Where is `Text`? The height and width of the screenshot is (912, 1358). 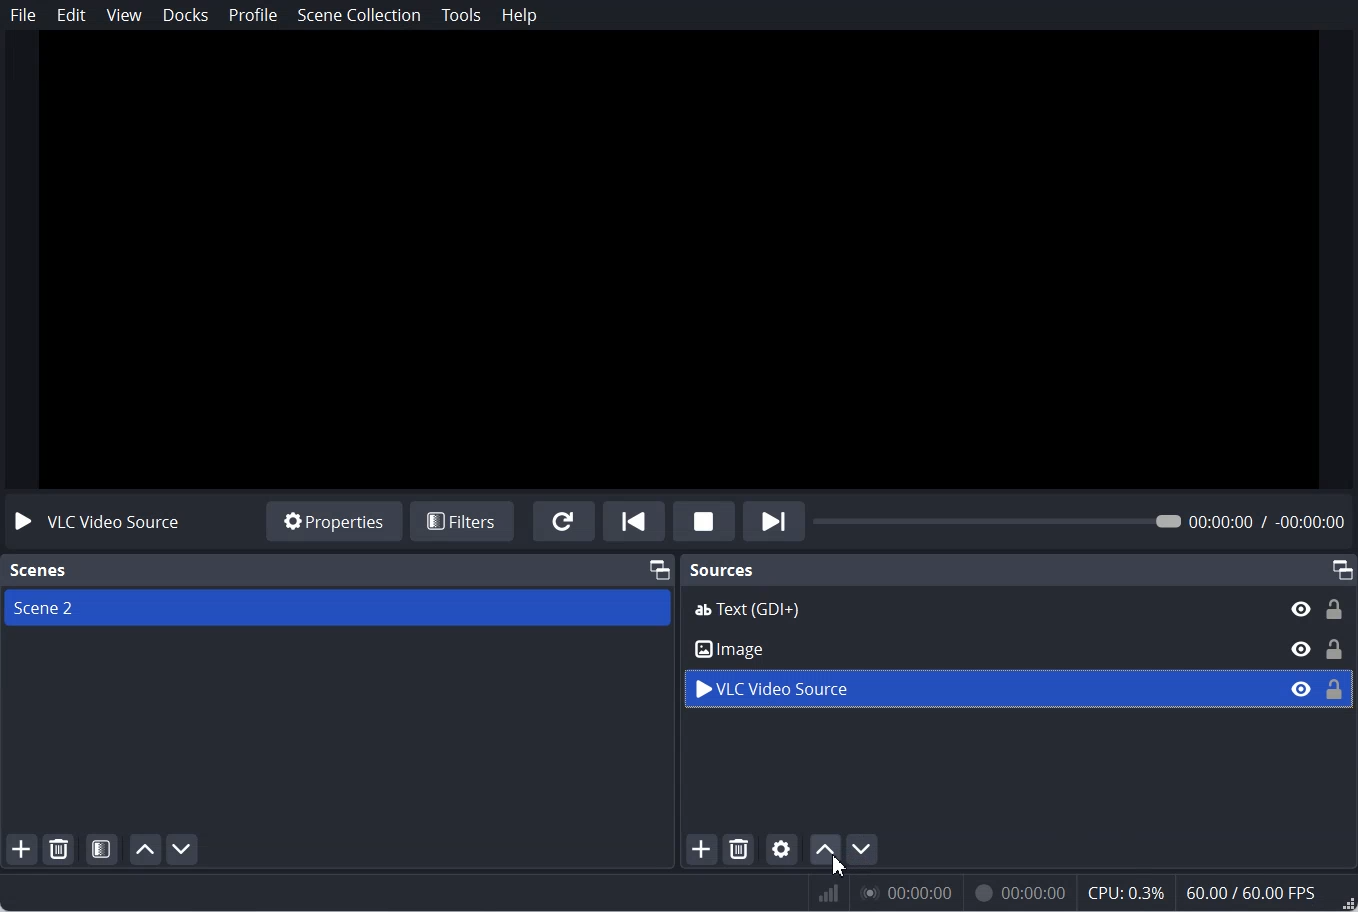 Text is located at coordinates (723, 571).